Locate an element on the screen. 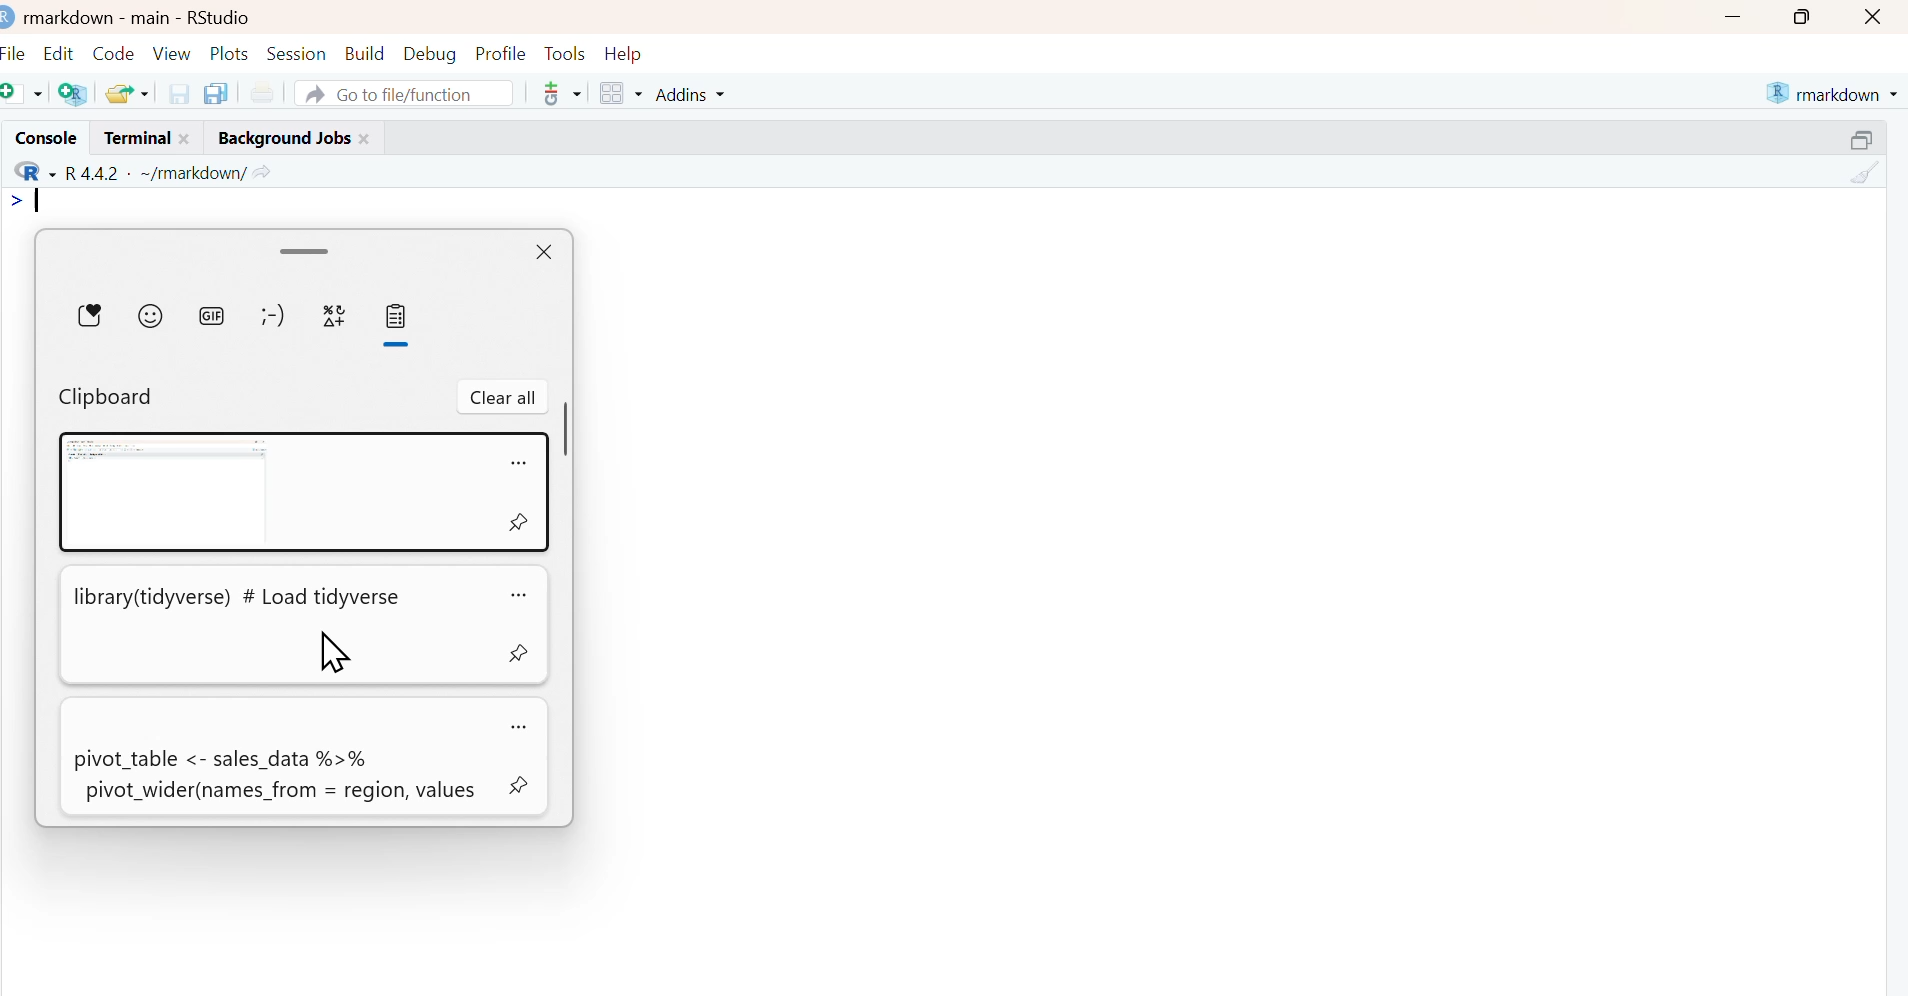  Go to file/function is located at coordinates (406, 92).